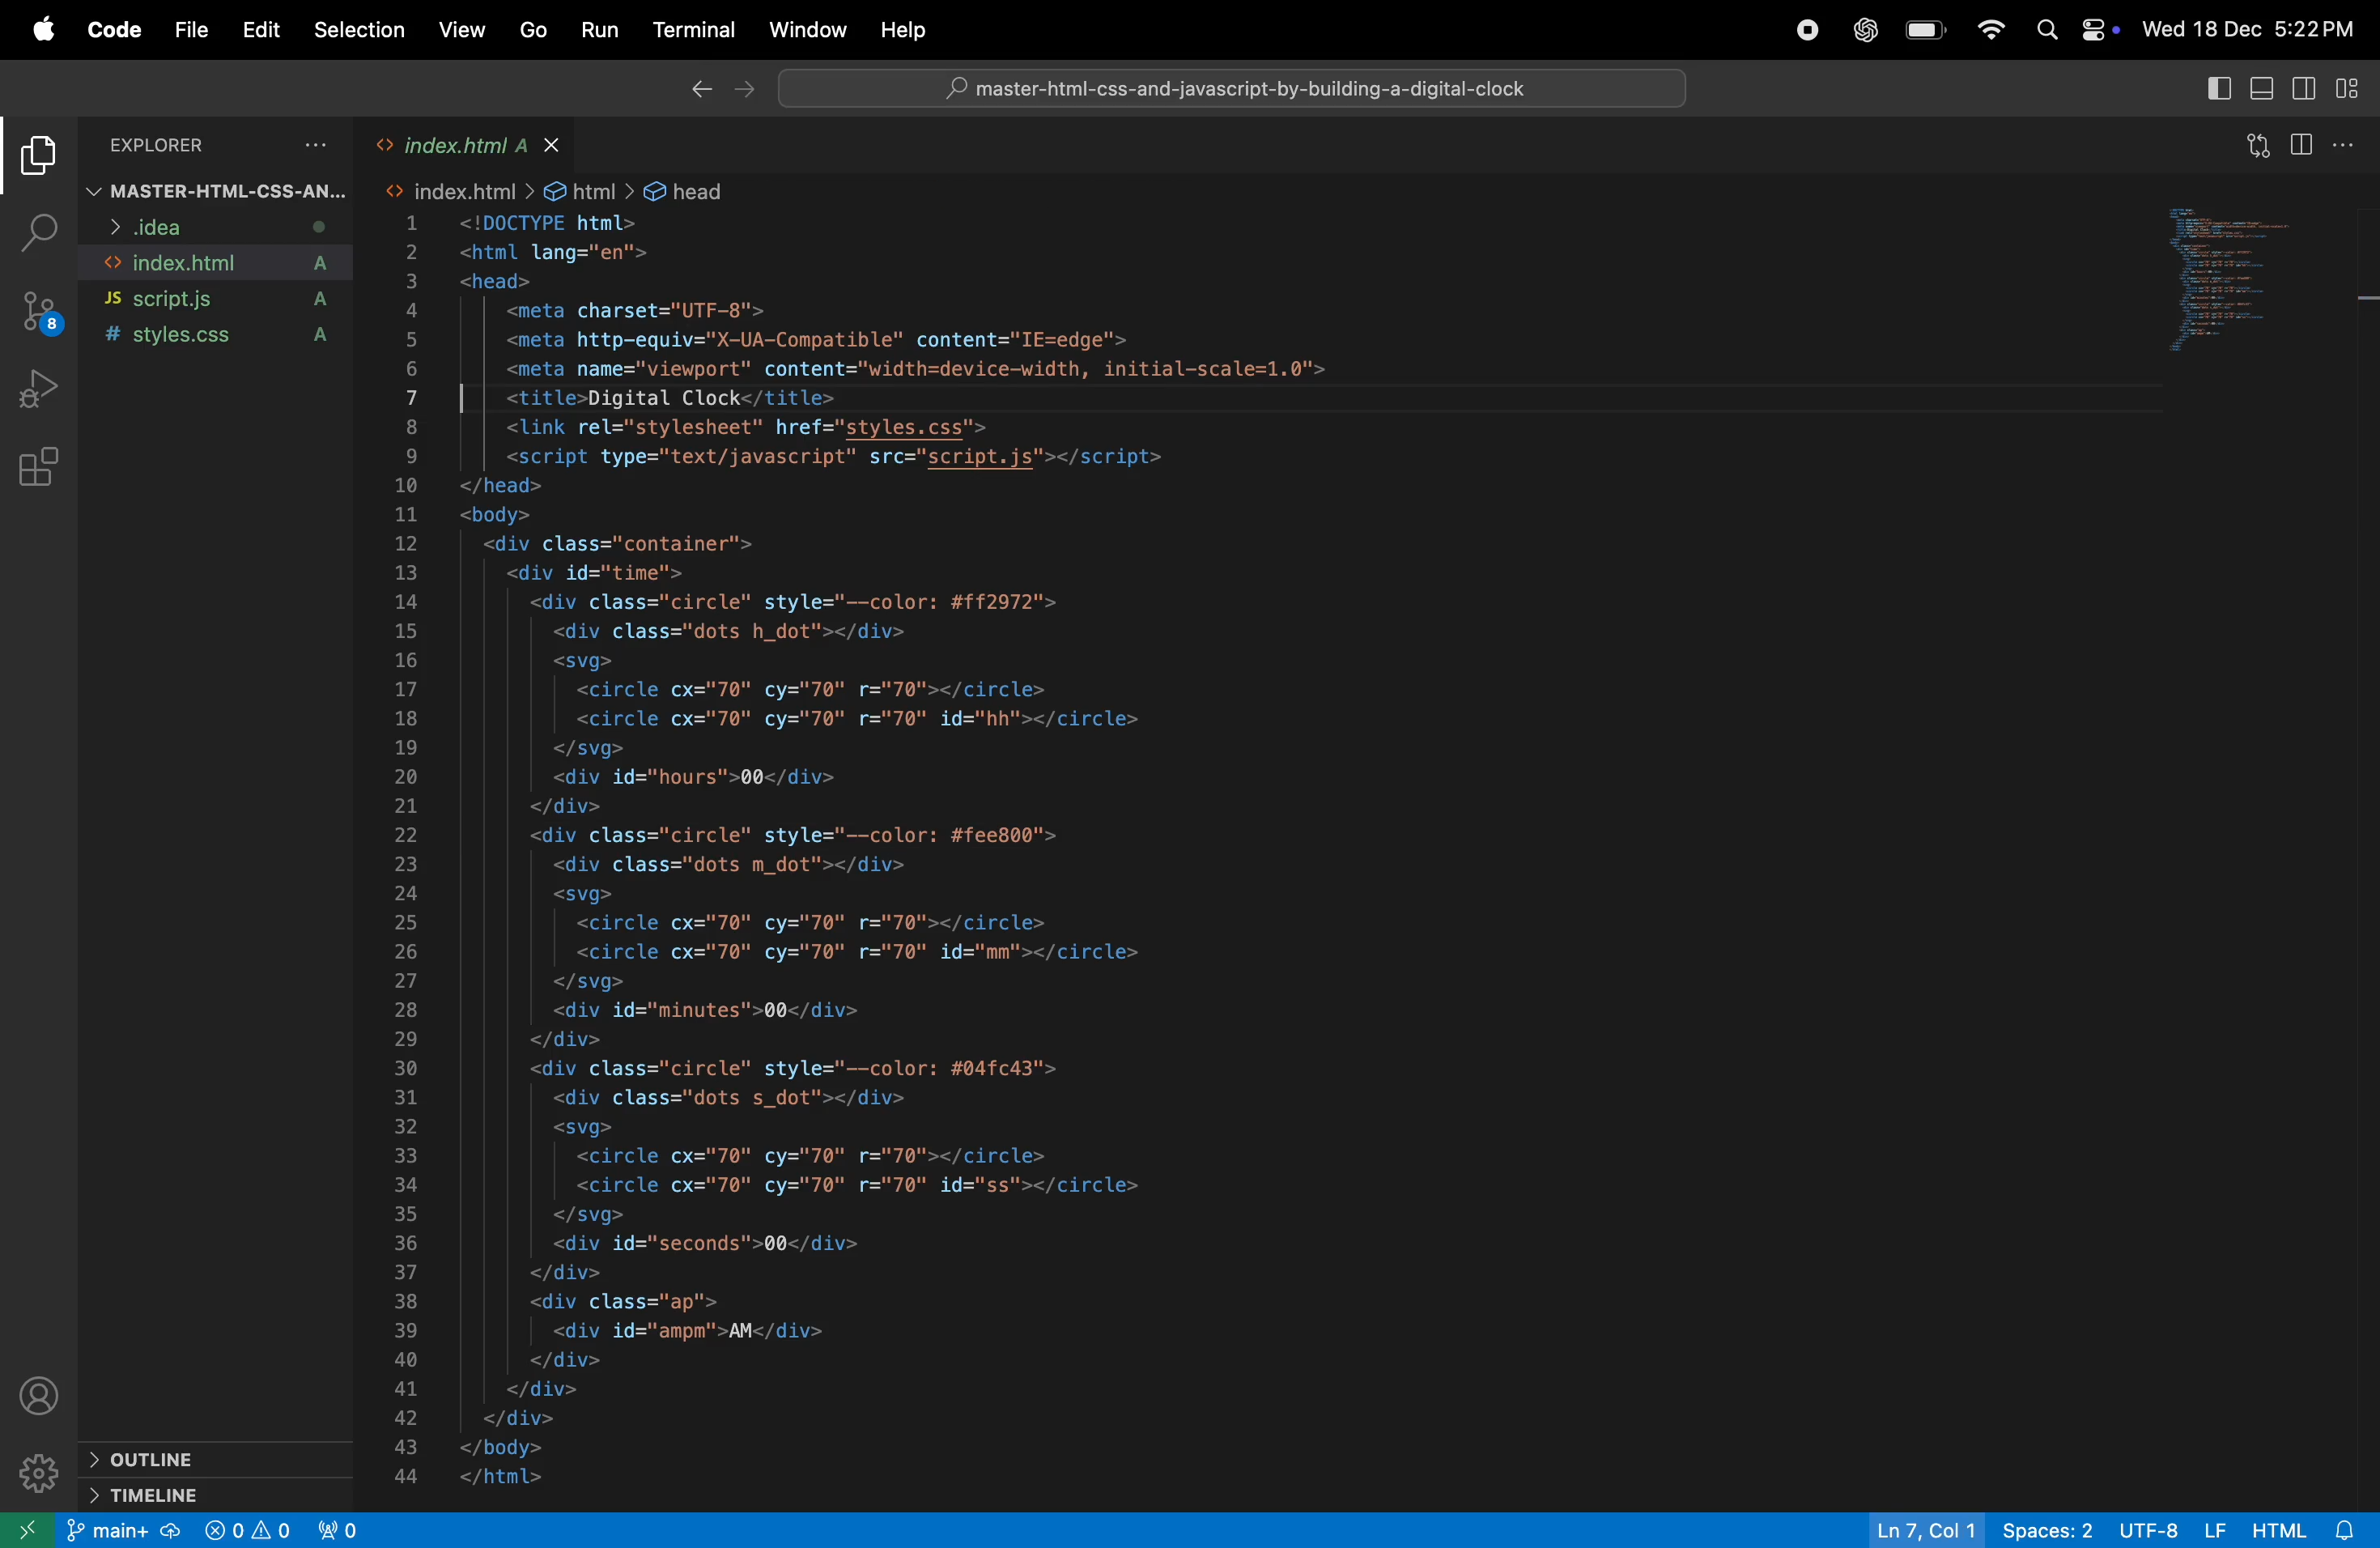  What do you see at coordinates (692, 33) in the screenshot?
I see `terminal` at bounding box center [692, 33].